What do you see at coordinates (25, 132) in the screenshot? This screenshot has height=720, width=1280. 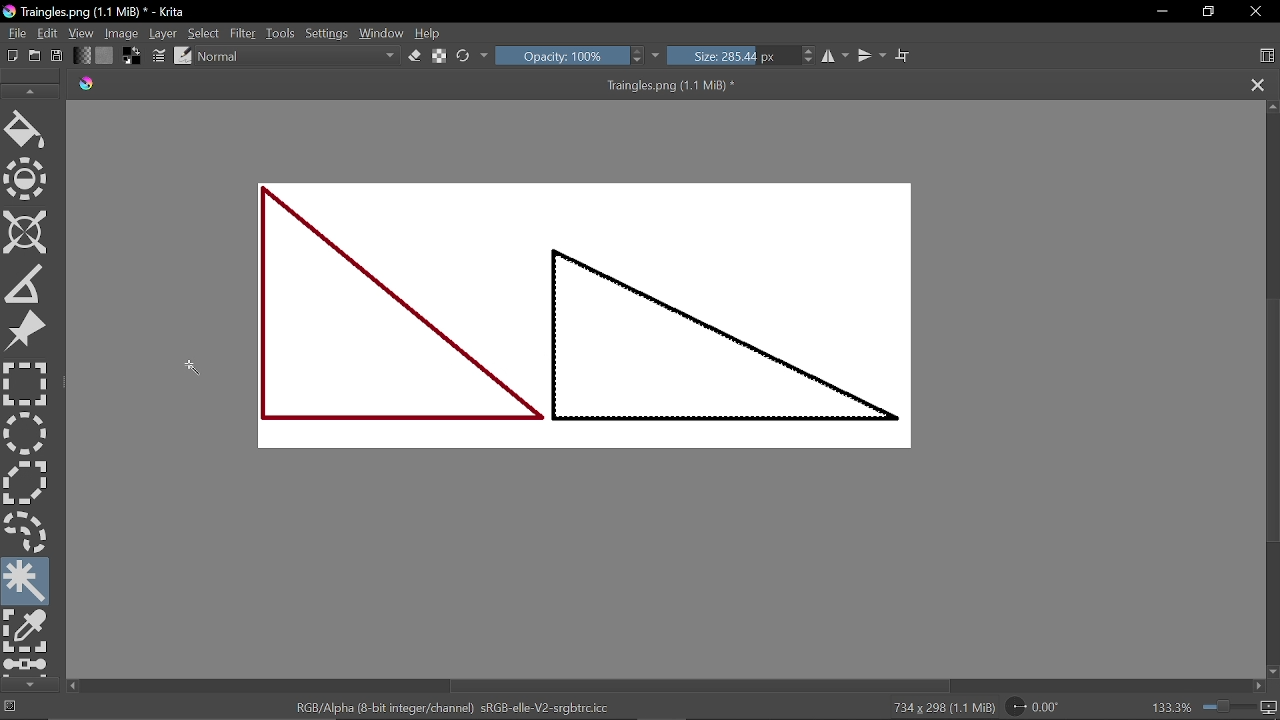 I see `Fill color tool` at bounding box center [25, 132].